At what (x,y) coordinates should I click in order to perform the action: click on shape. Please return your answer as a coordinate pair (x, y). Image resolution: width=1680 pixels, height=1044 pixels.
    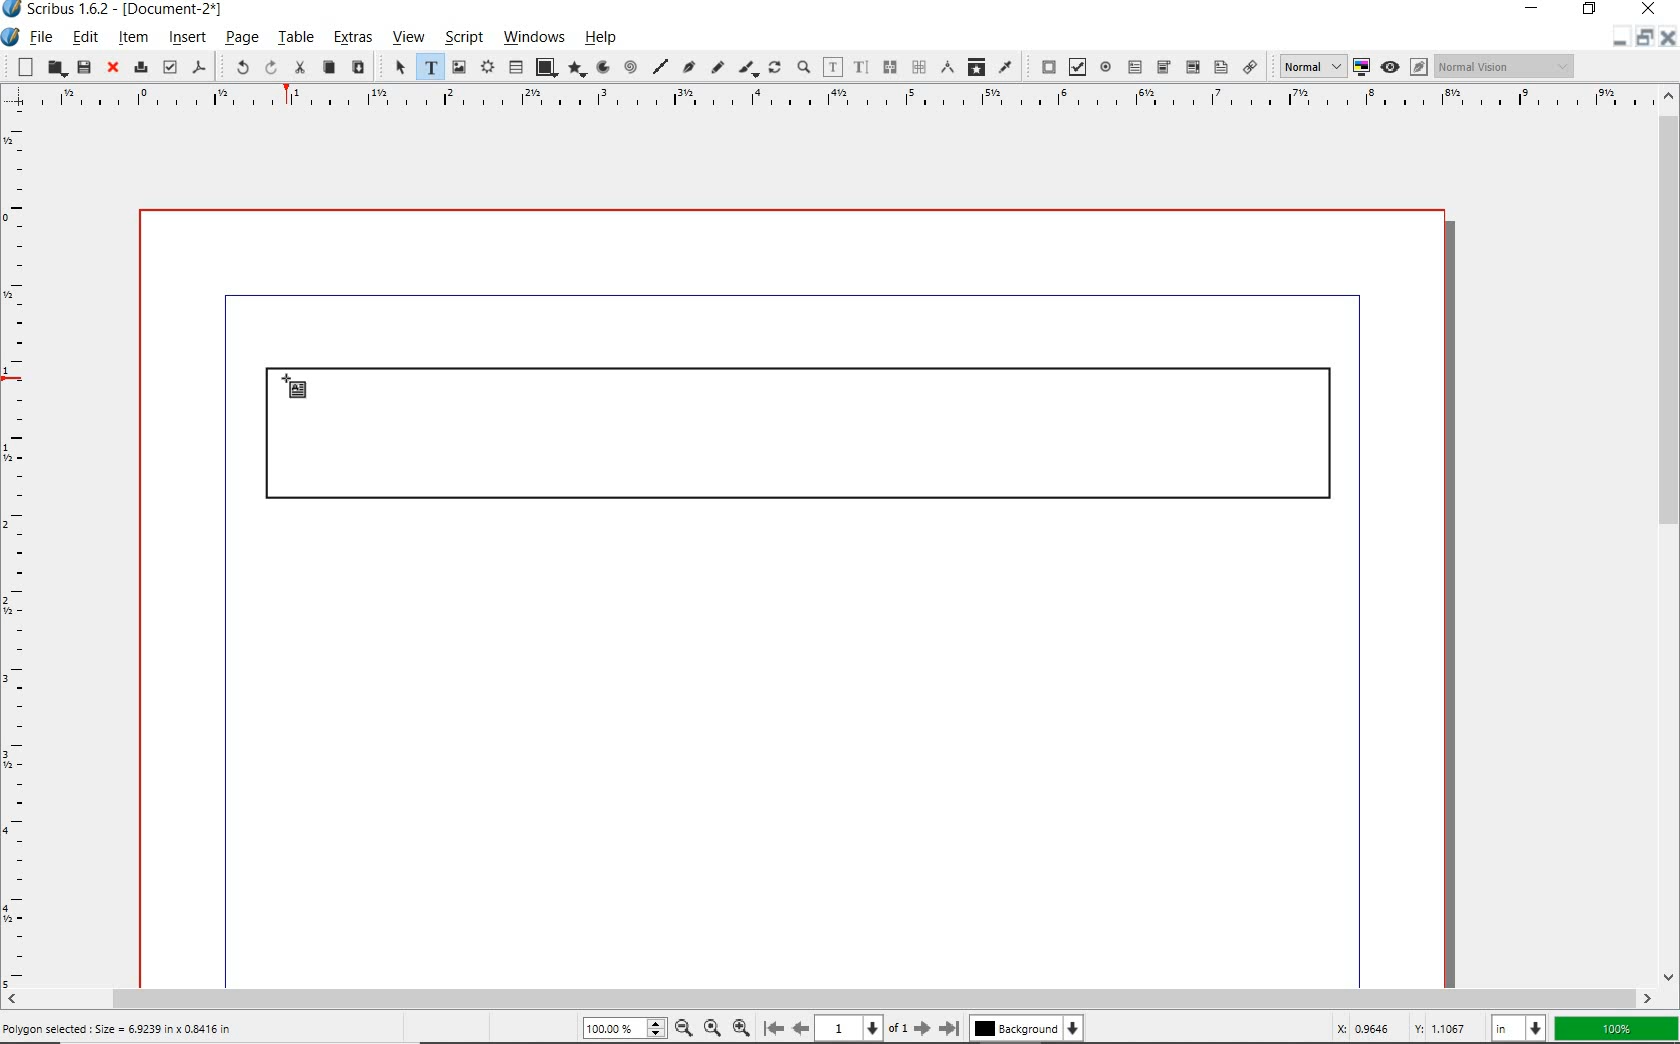
    Looking at the image, I should click on (546, 68).